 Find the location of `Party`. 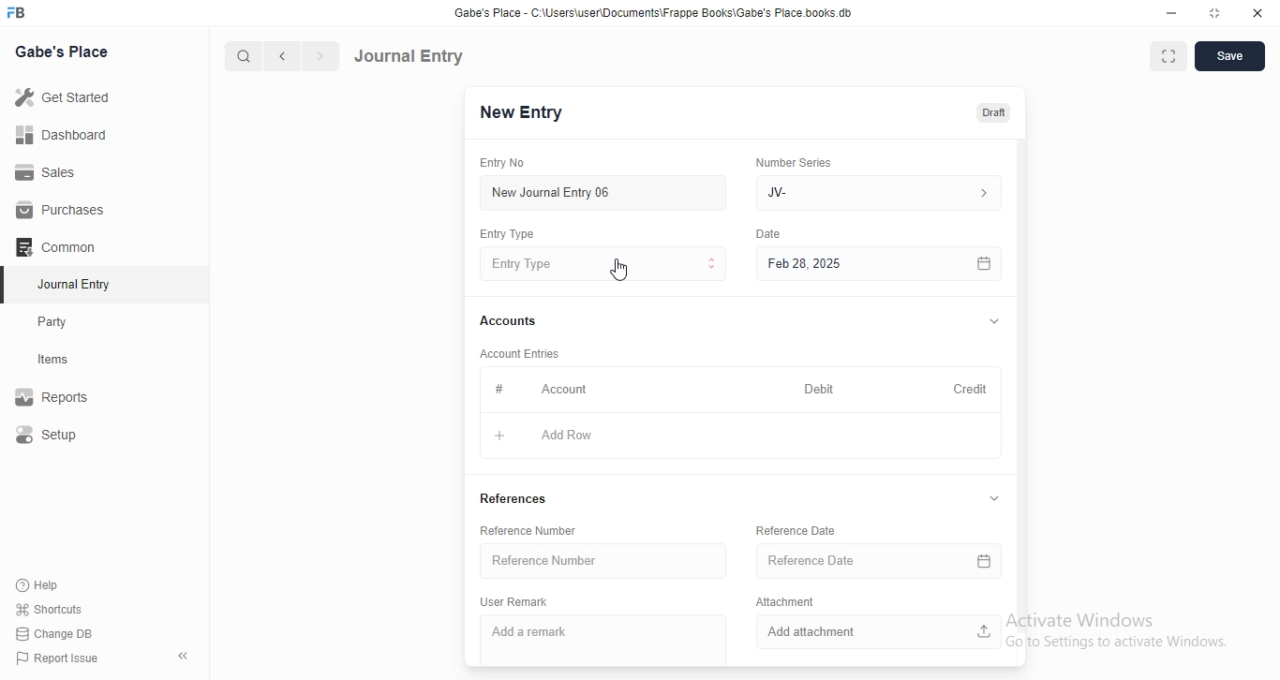

Party is located at coordinates (66, 322).